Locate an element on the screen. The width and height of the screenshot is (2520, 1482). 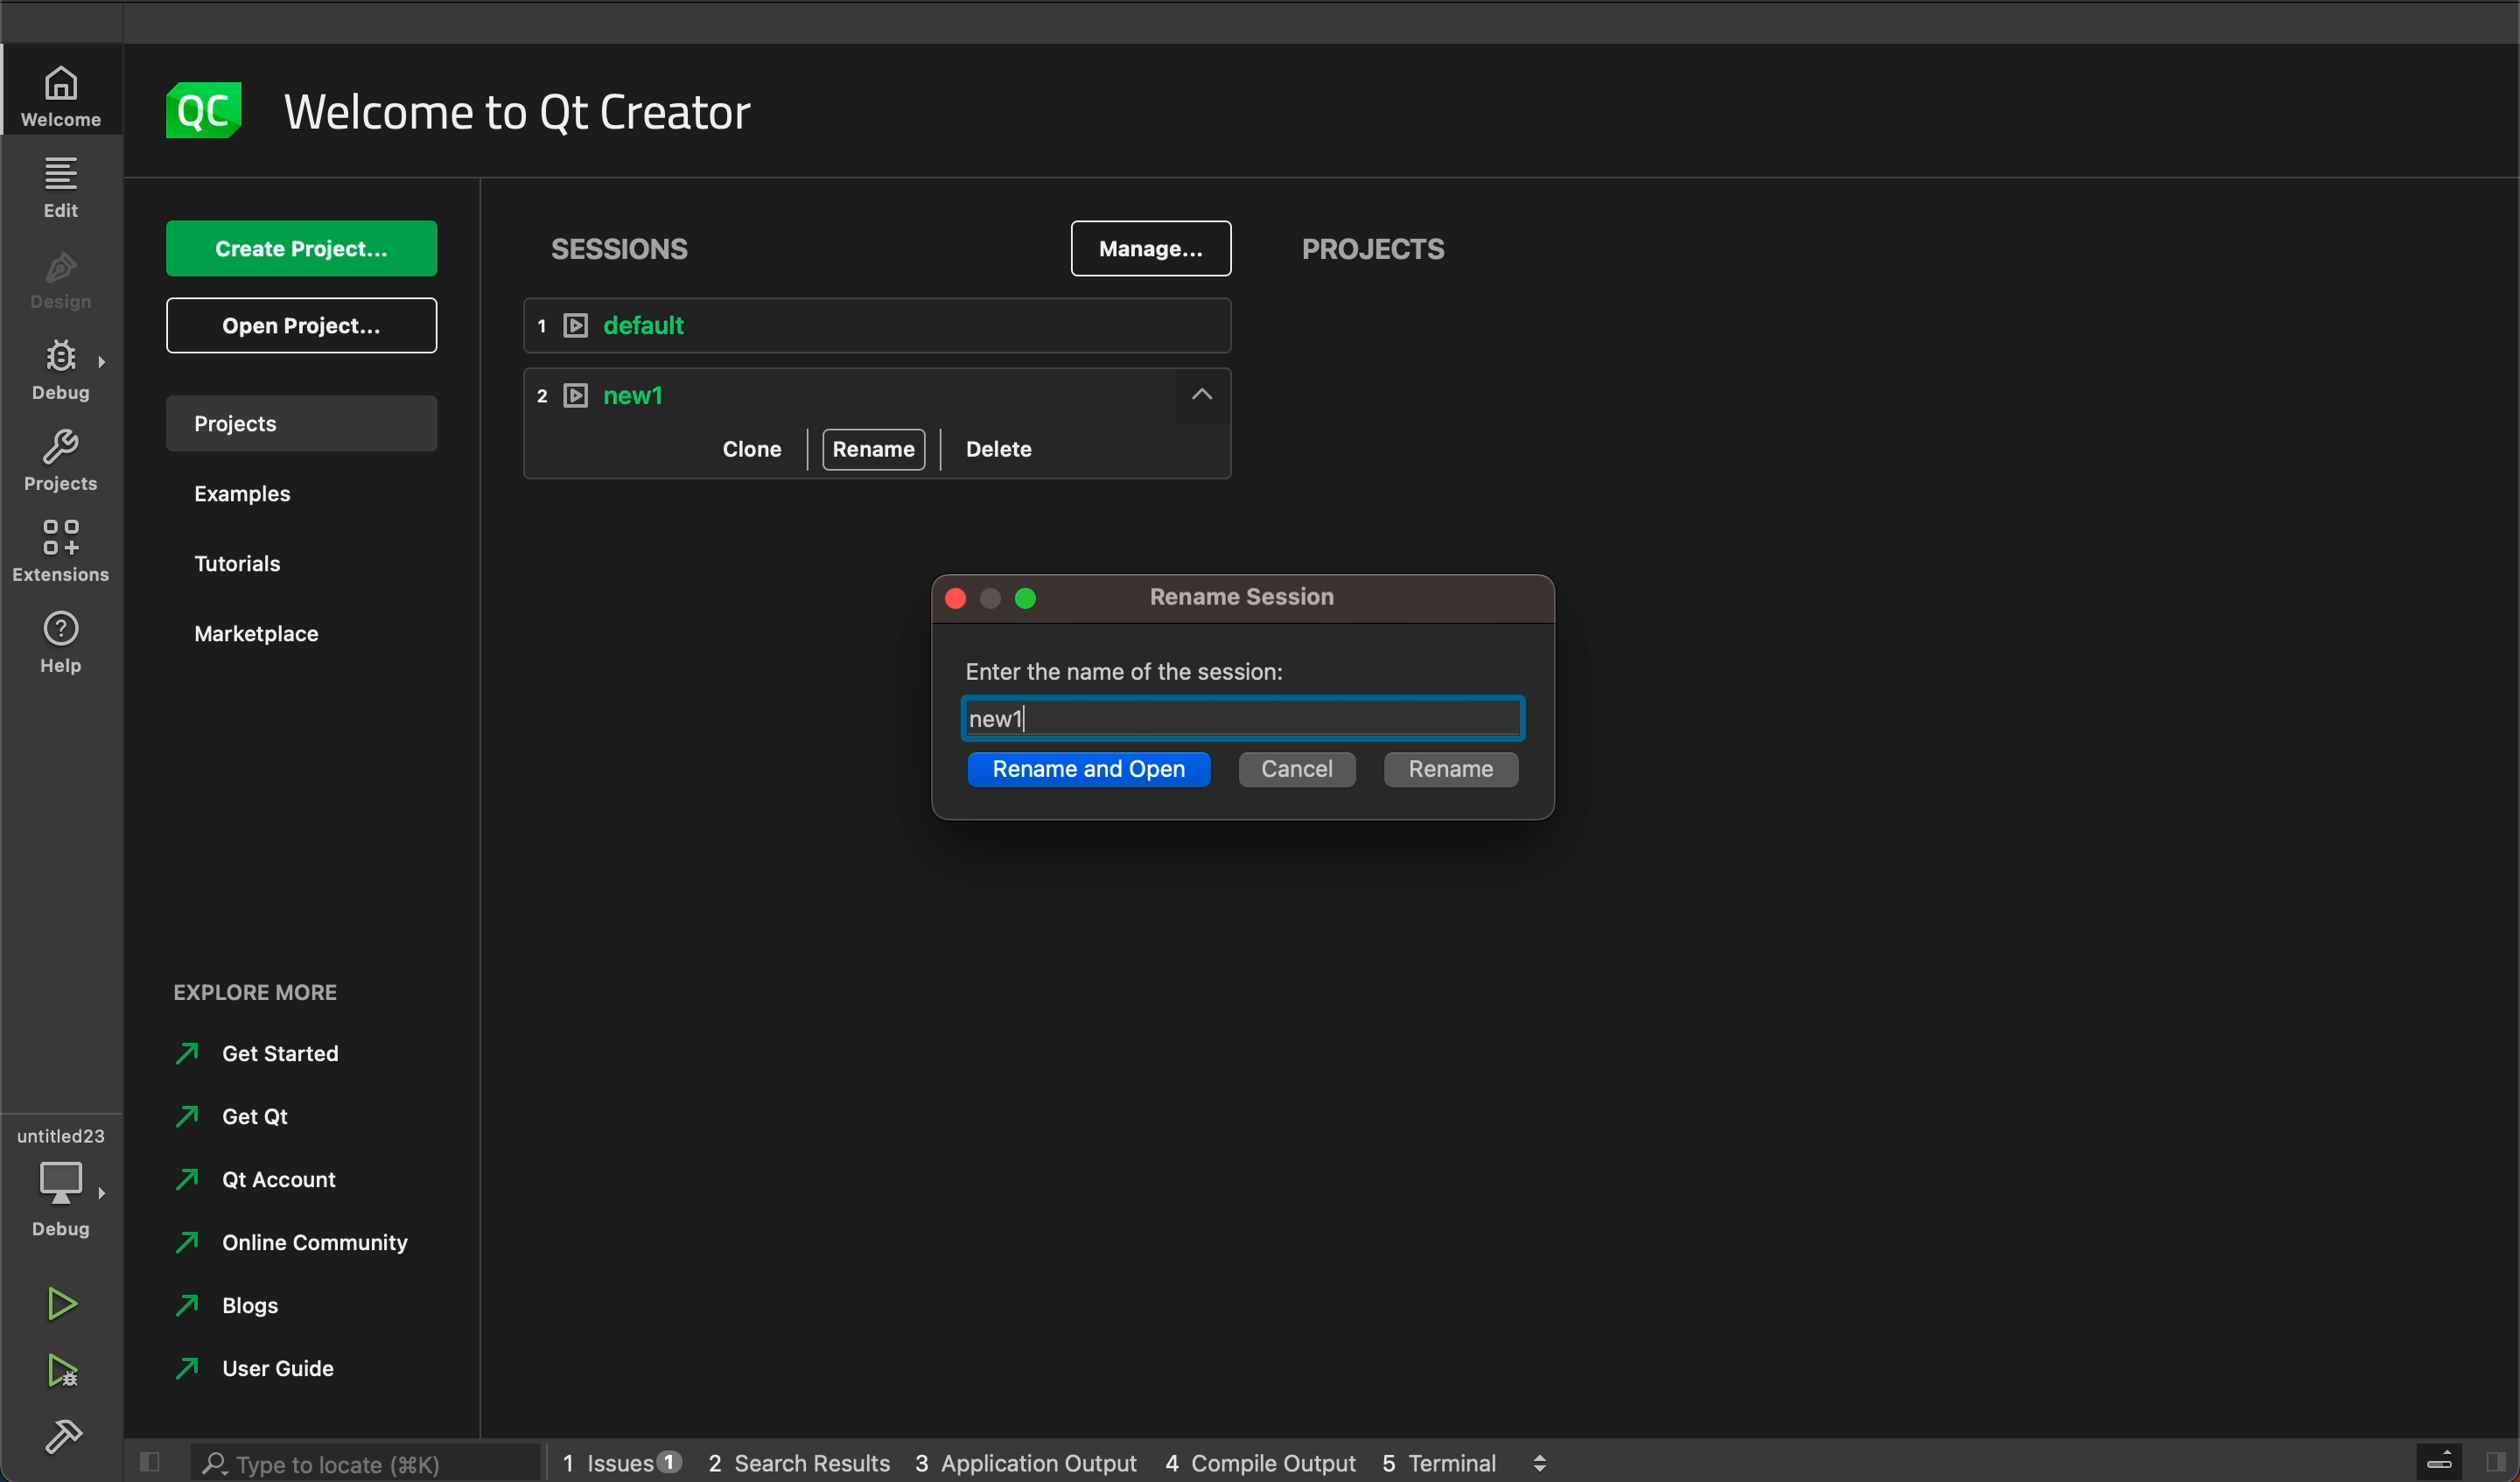
extension is located at coordinates (62, 545).